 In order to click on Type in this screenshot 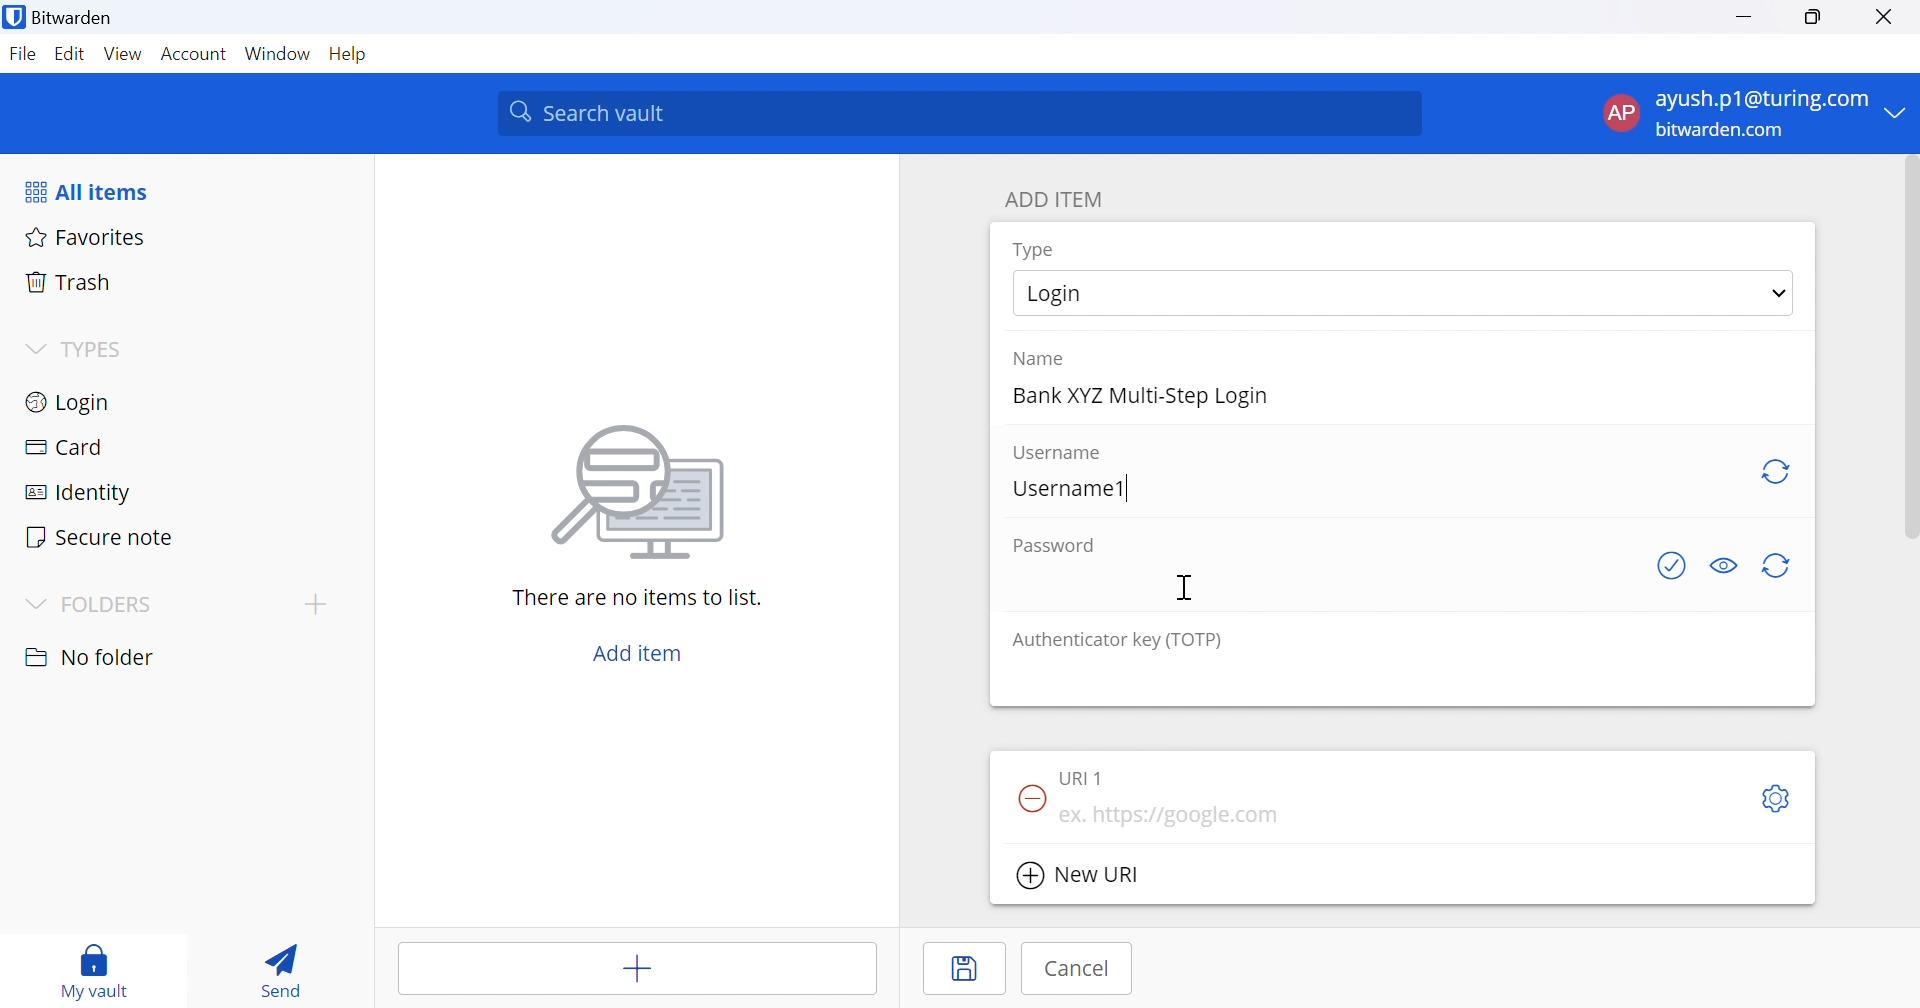, I will do `click(1035, 250)`.